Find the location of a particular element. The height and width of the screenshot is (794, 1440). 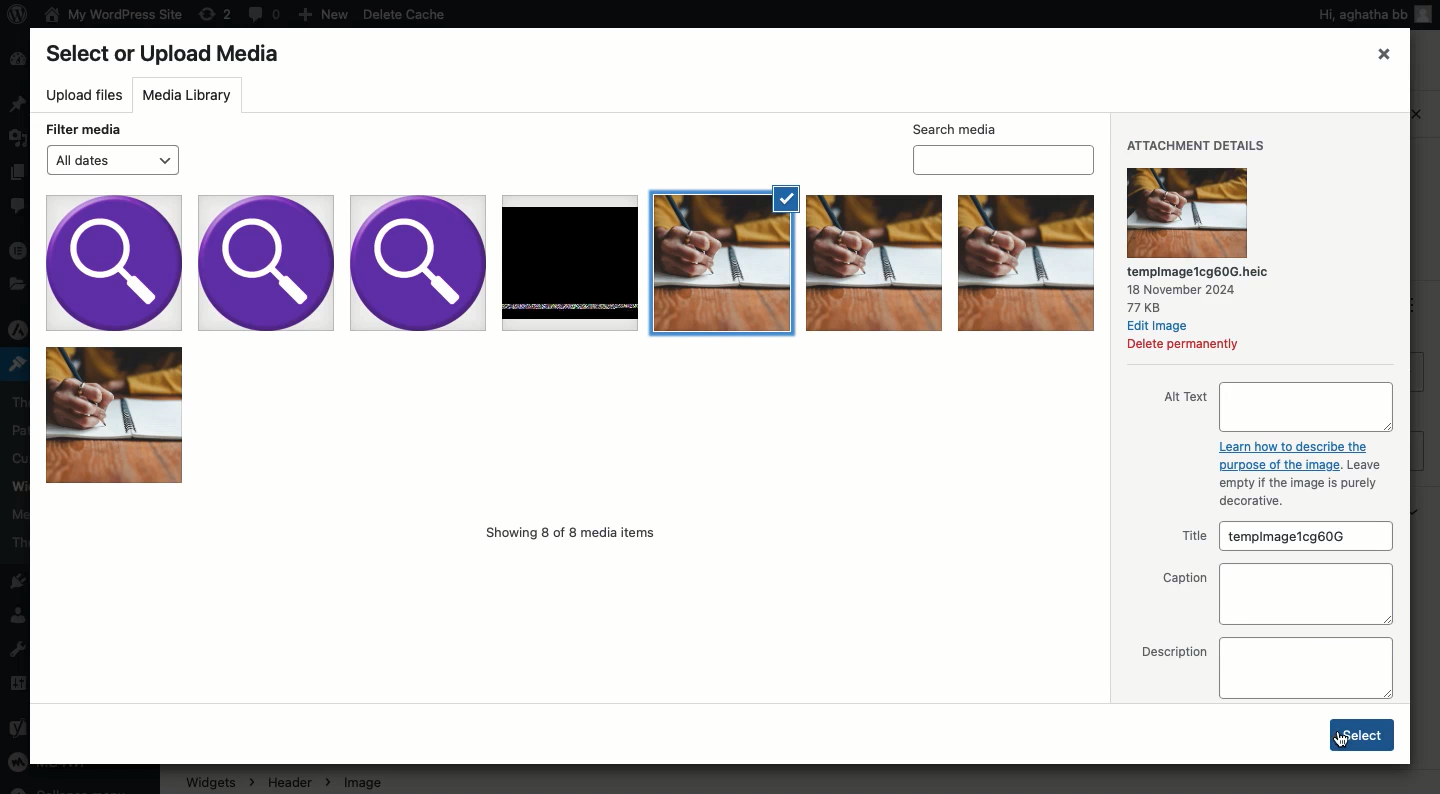

Description is located at coordinates (1265, 668).